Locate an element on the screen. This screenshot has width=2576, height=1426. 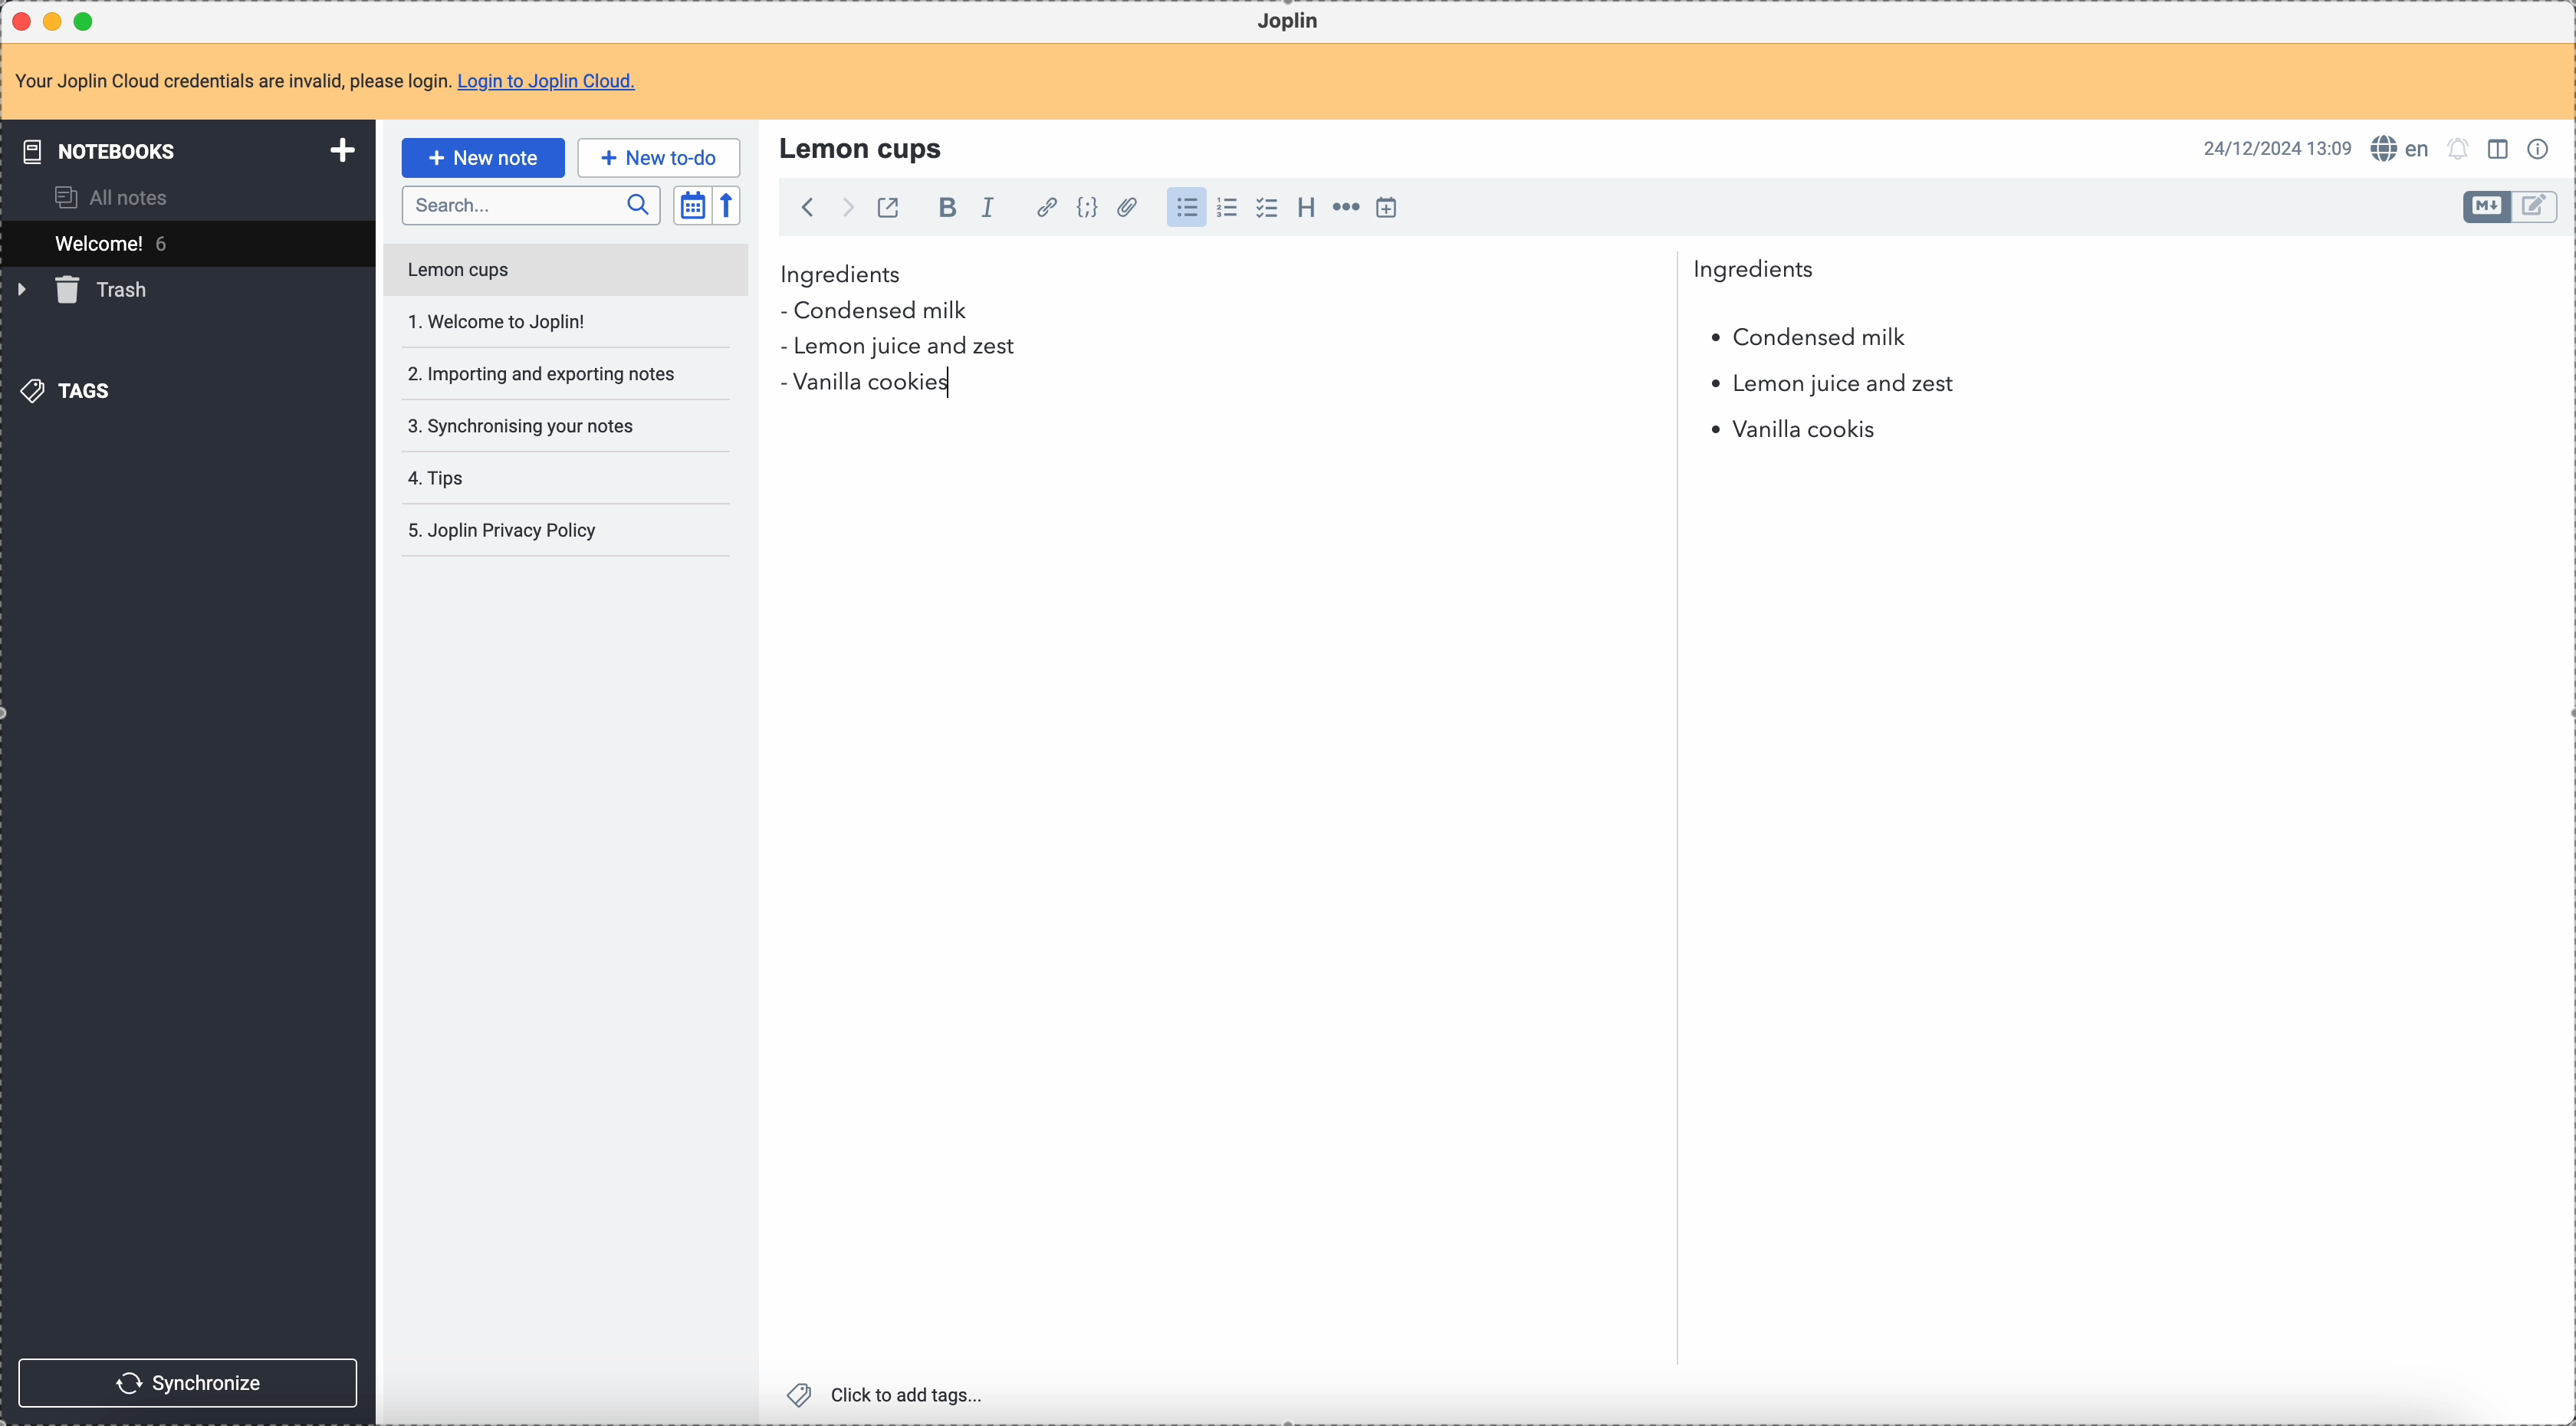
horizontal rule is located at coordinates (1343, 210).